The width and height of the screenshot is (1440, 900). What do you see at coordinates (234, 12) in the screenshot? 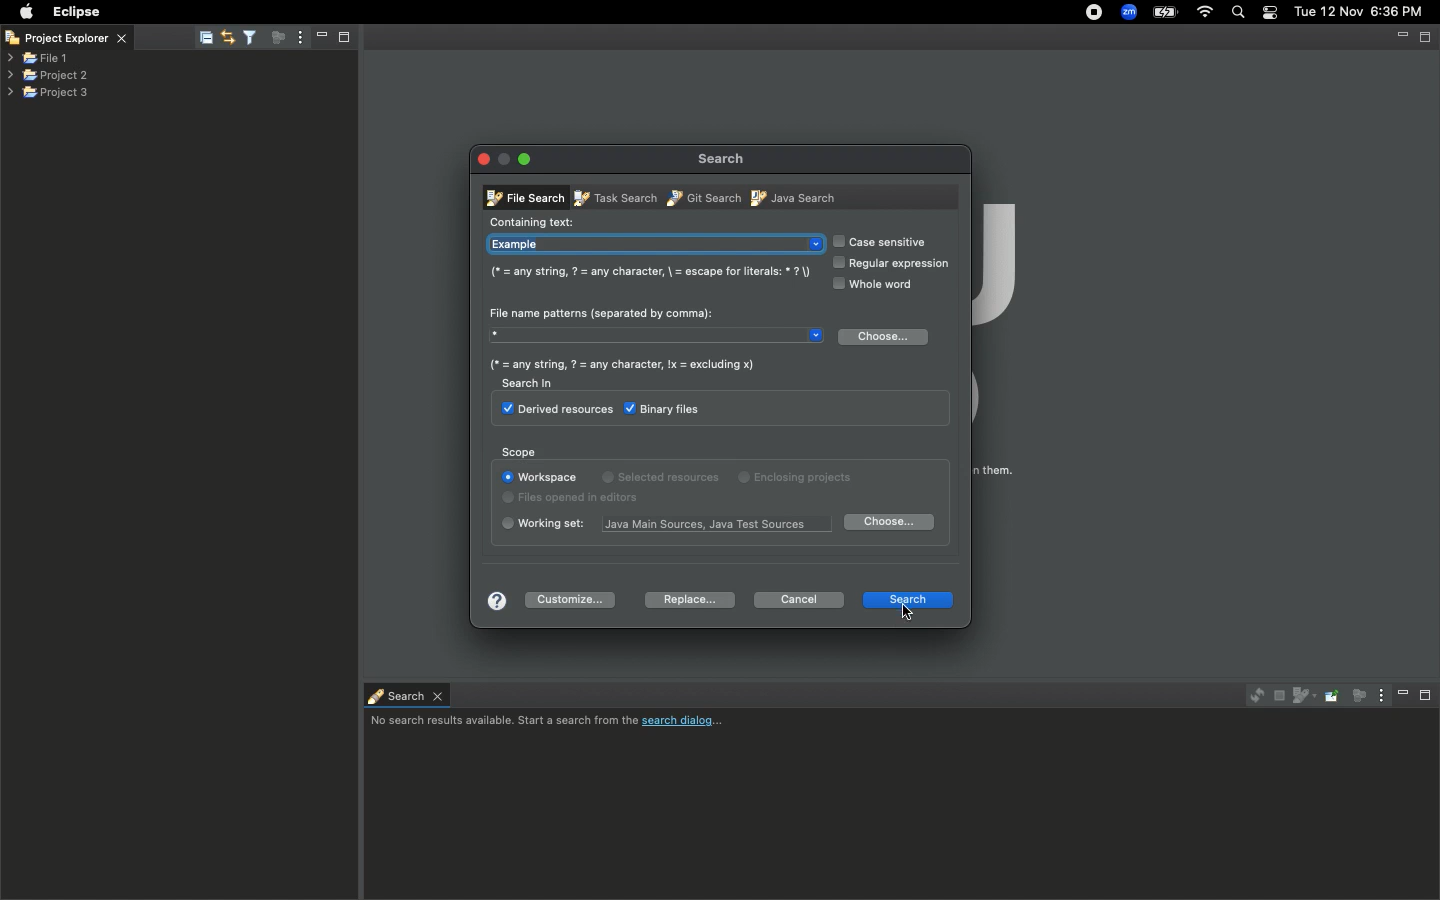
I see `Navigate` at bounding box center [234, 12].